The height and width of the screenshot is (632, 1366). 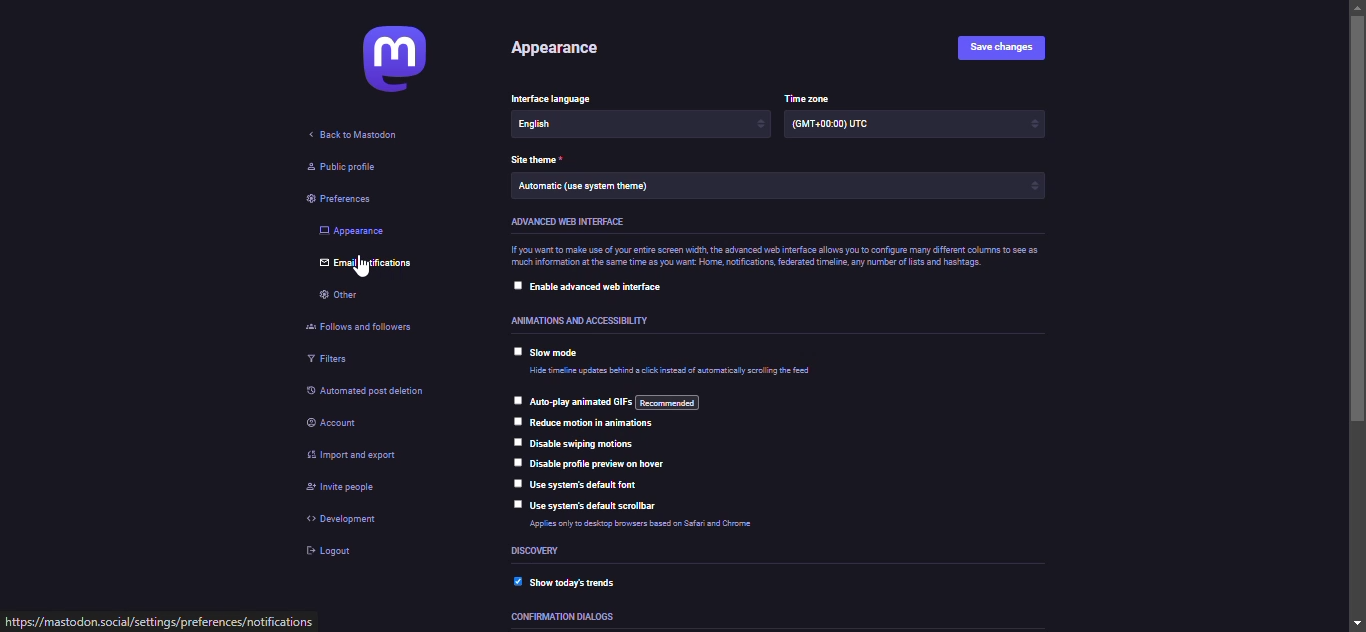 I want to click on click to select, so click(x=516, y=285).